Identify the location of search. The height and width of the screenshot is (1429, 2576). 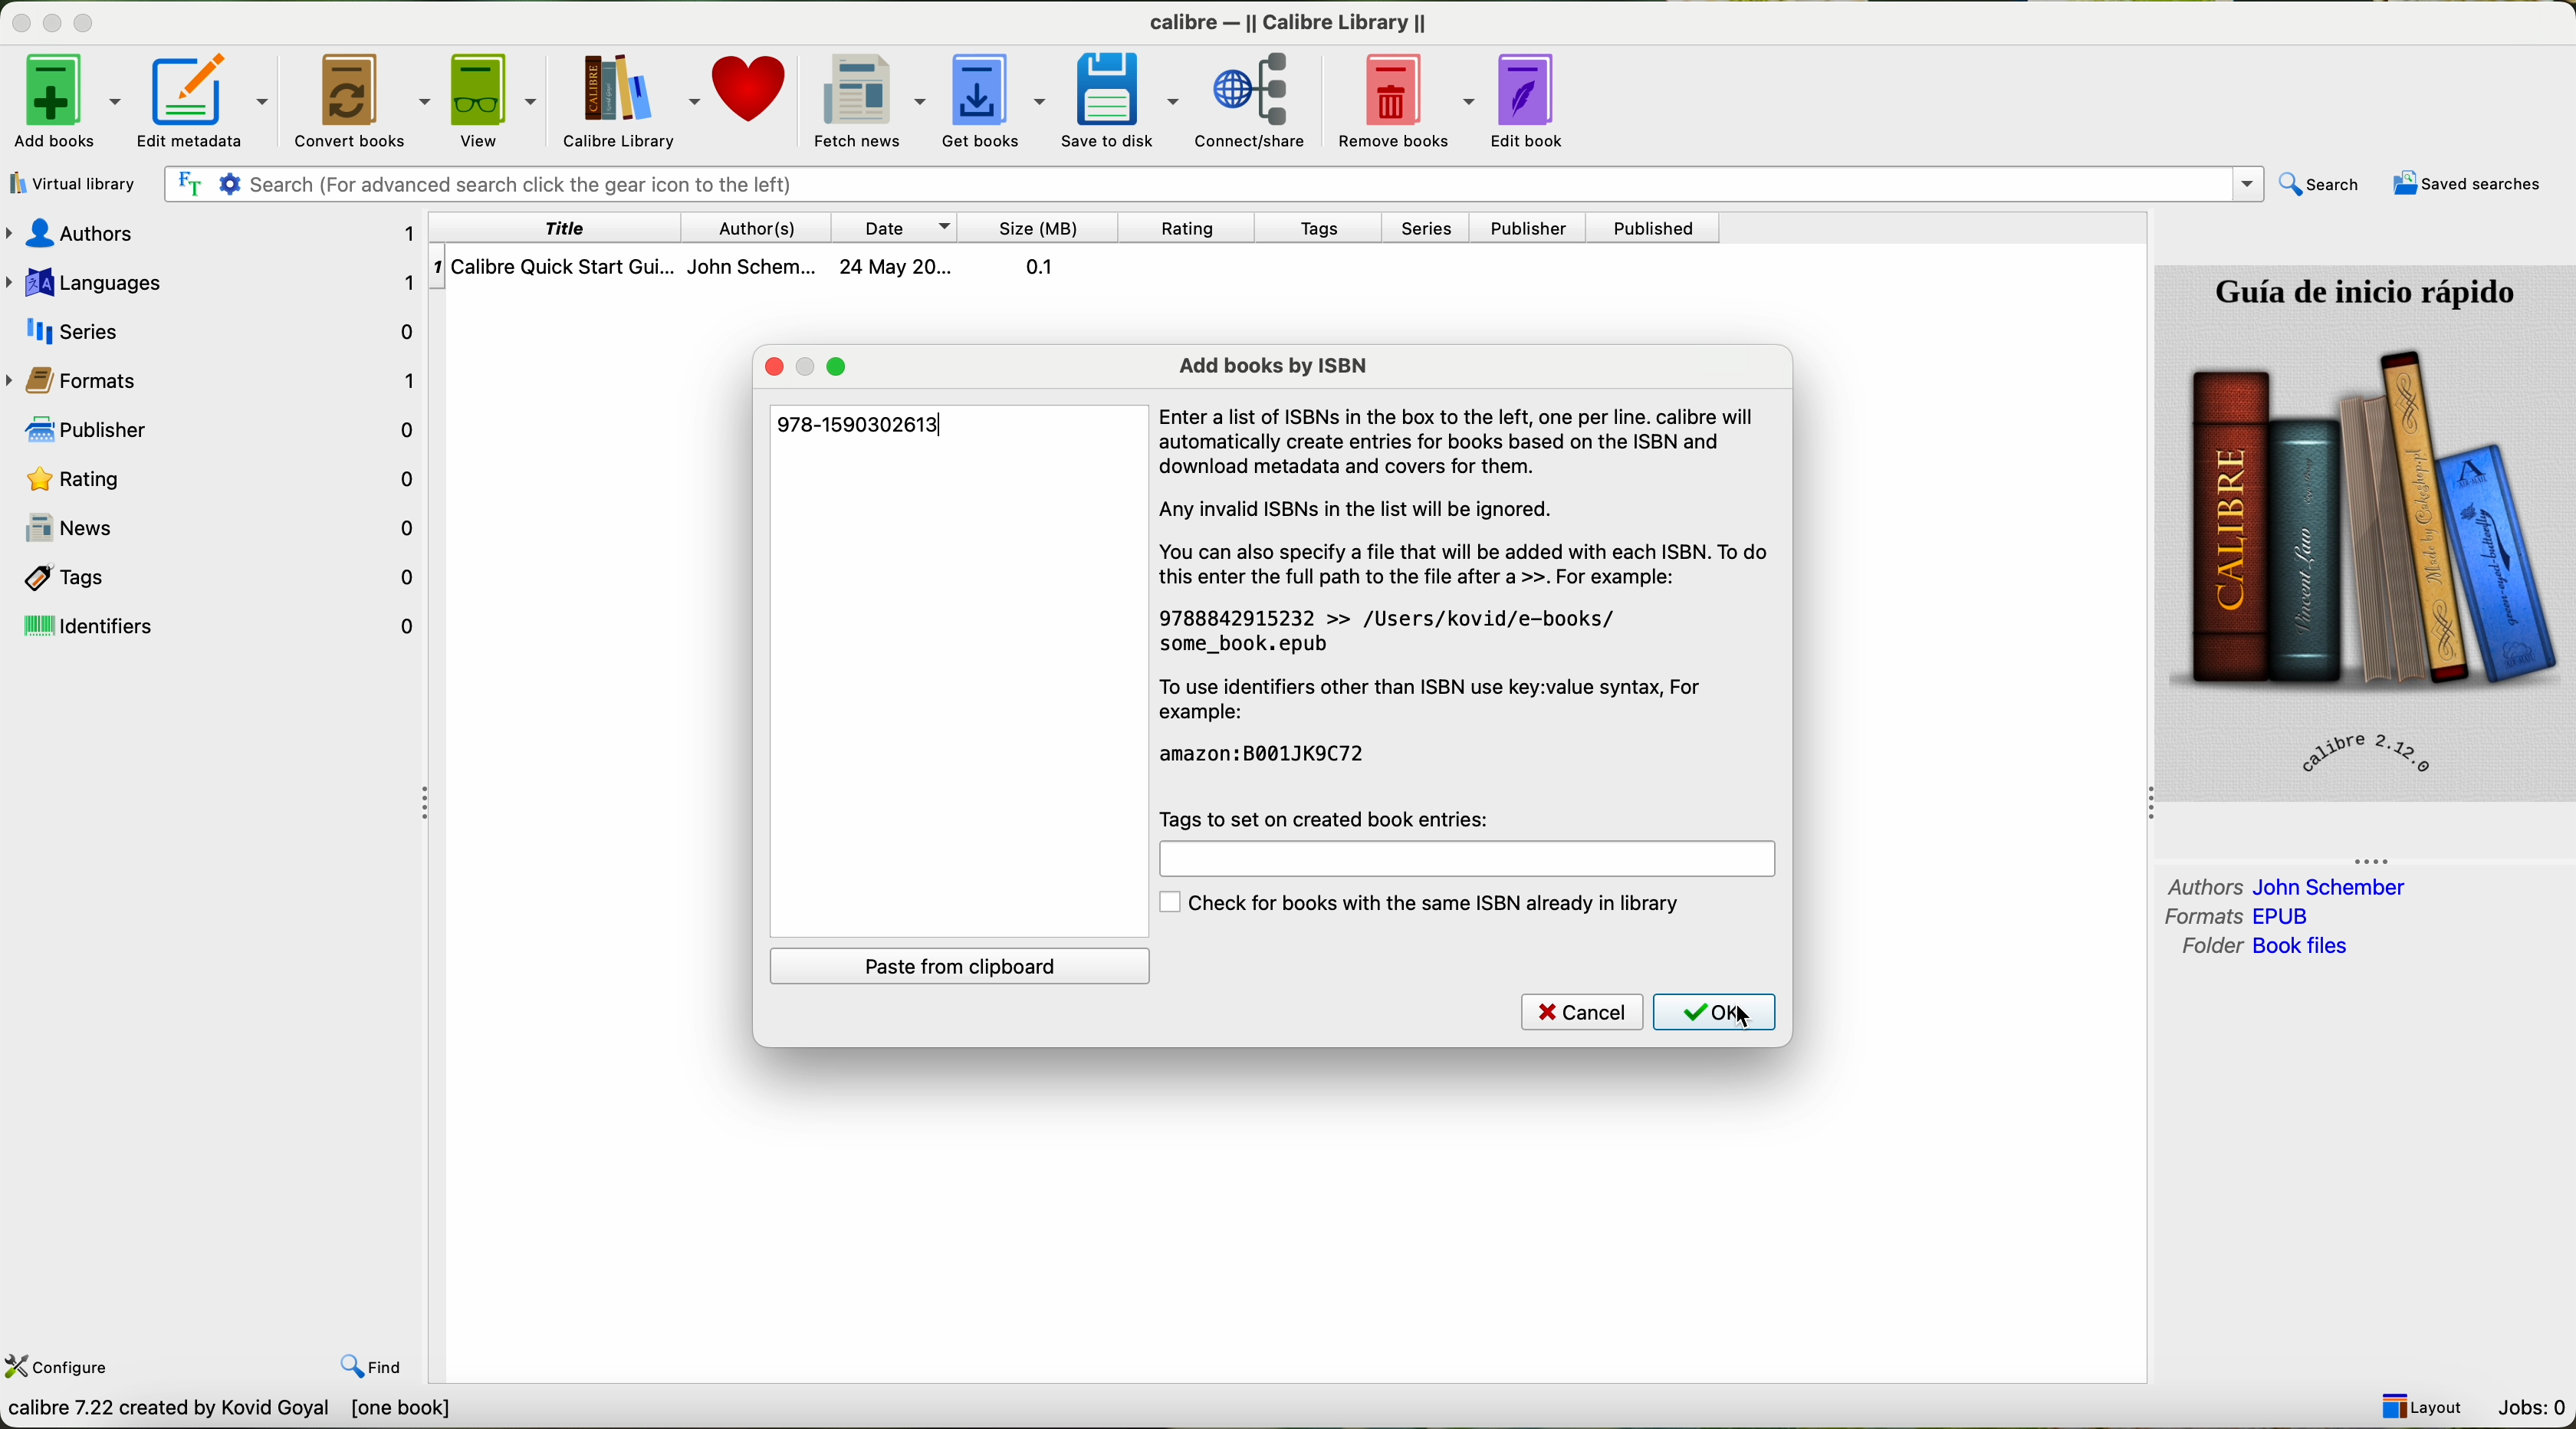
(2321, 184).